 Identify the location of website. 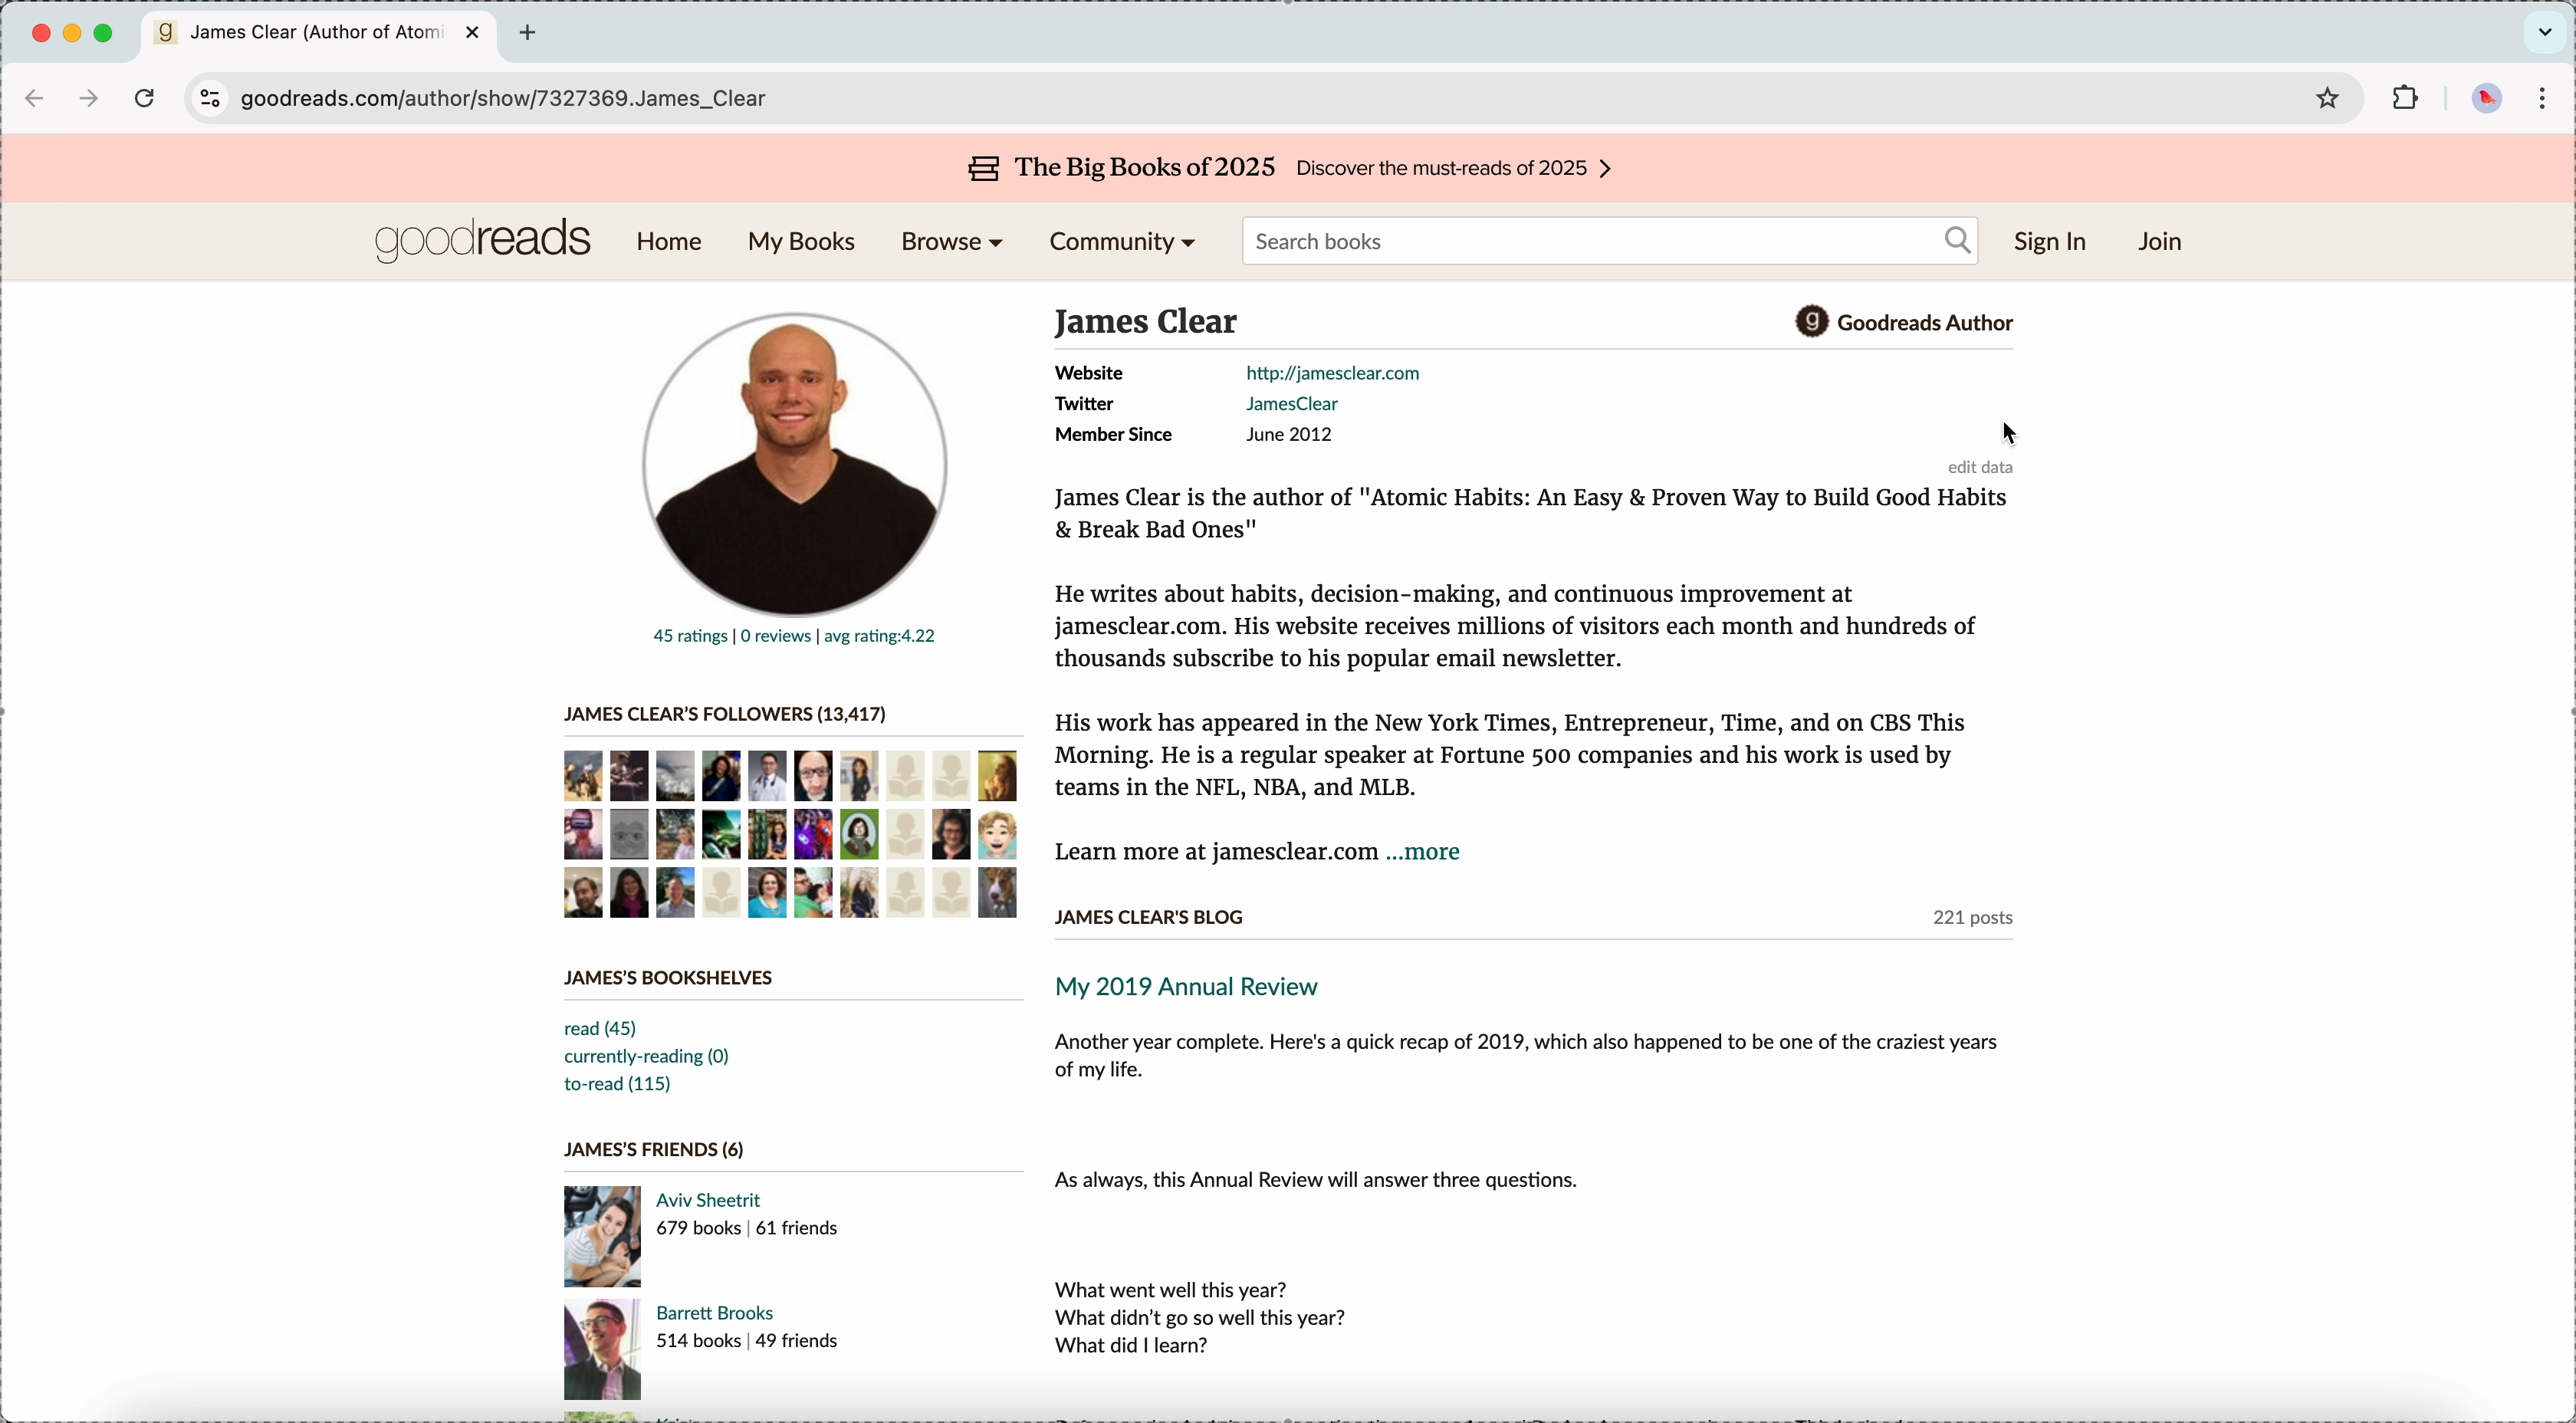
(1085, 374).